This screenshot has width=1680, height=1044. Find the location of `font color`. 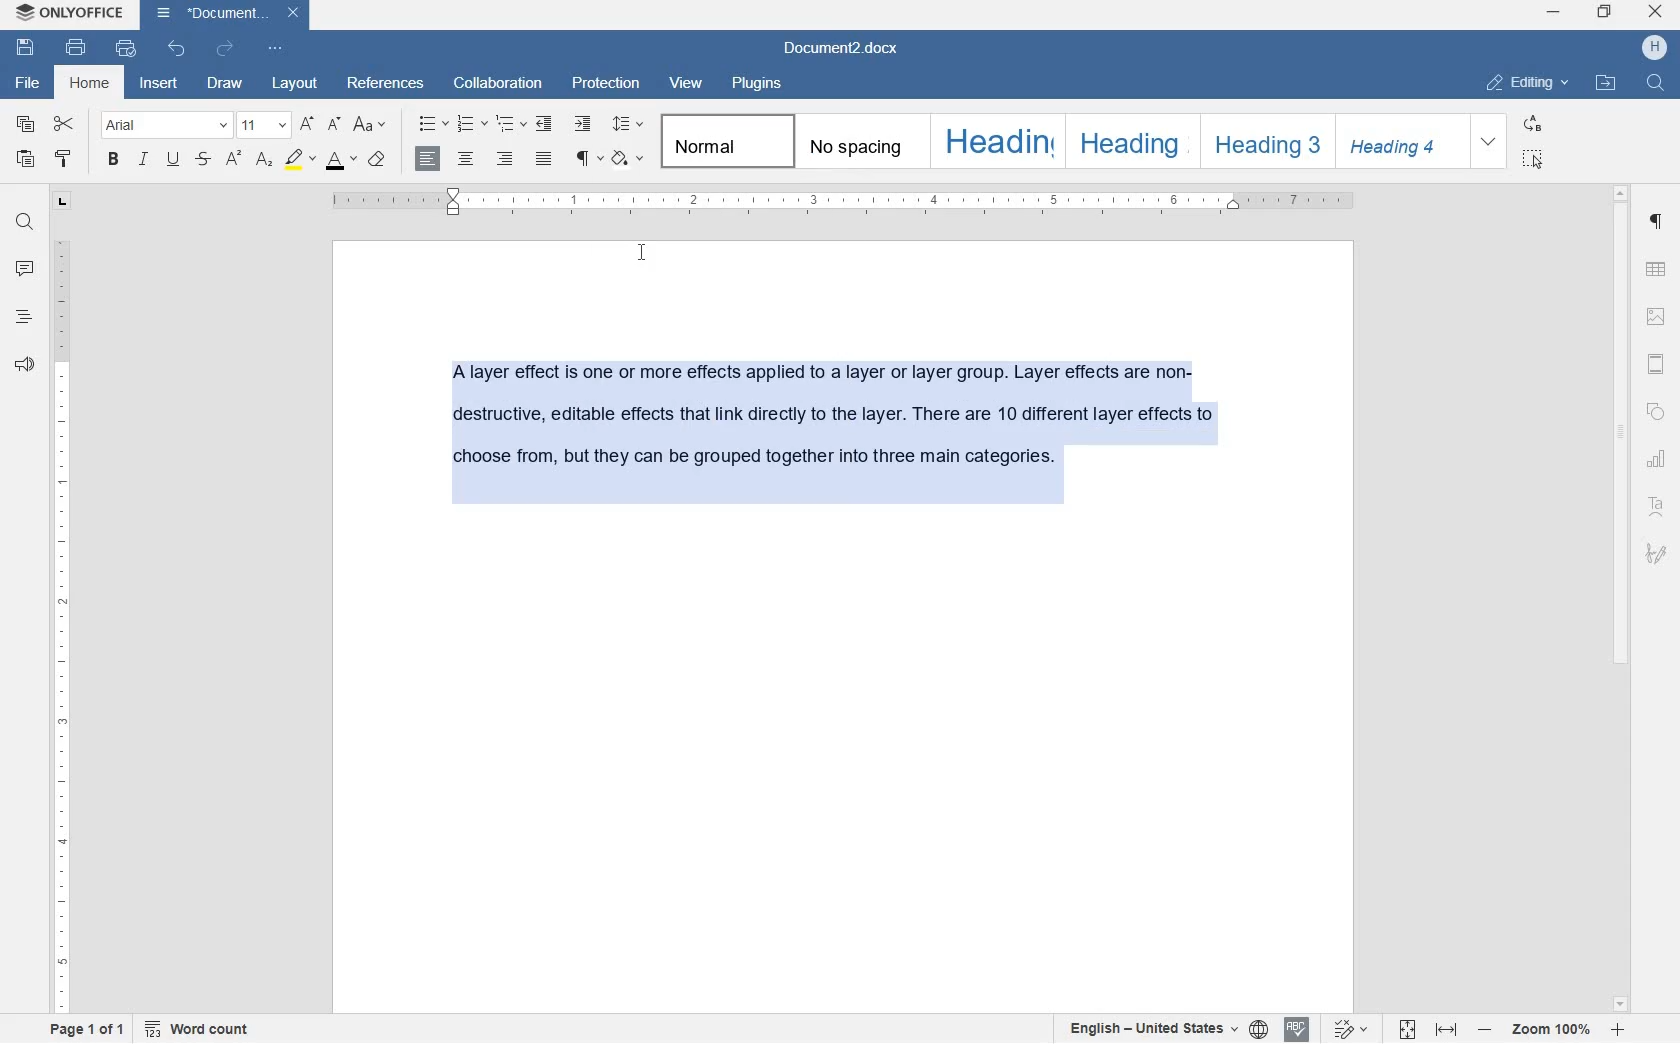

font color is located at coordinates (340, 161).